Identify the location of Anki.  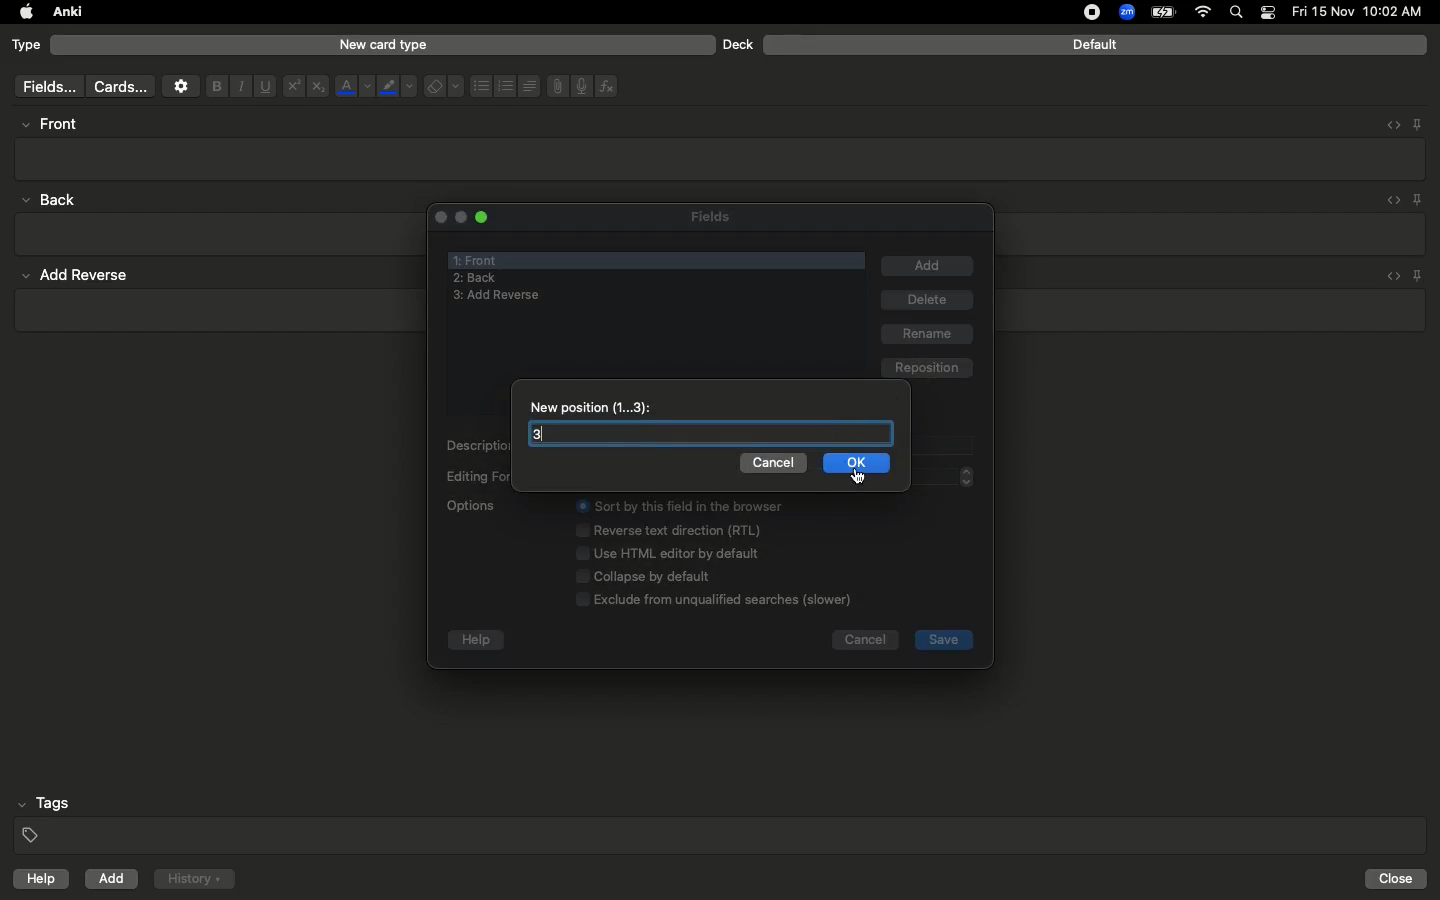
(66, 13).